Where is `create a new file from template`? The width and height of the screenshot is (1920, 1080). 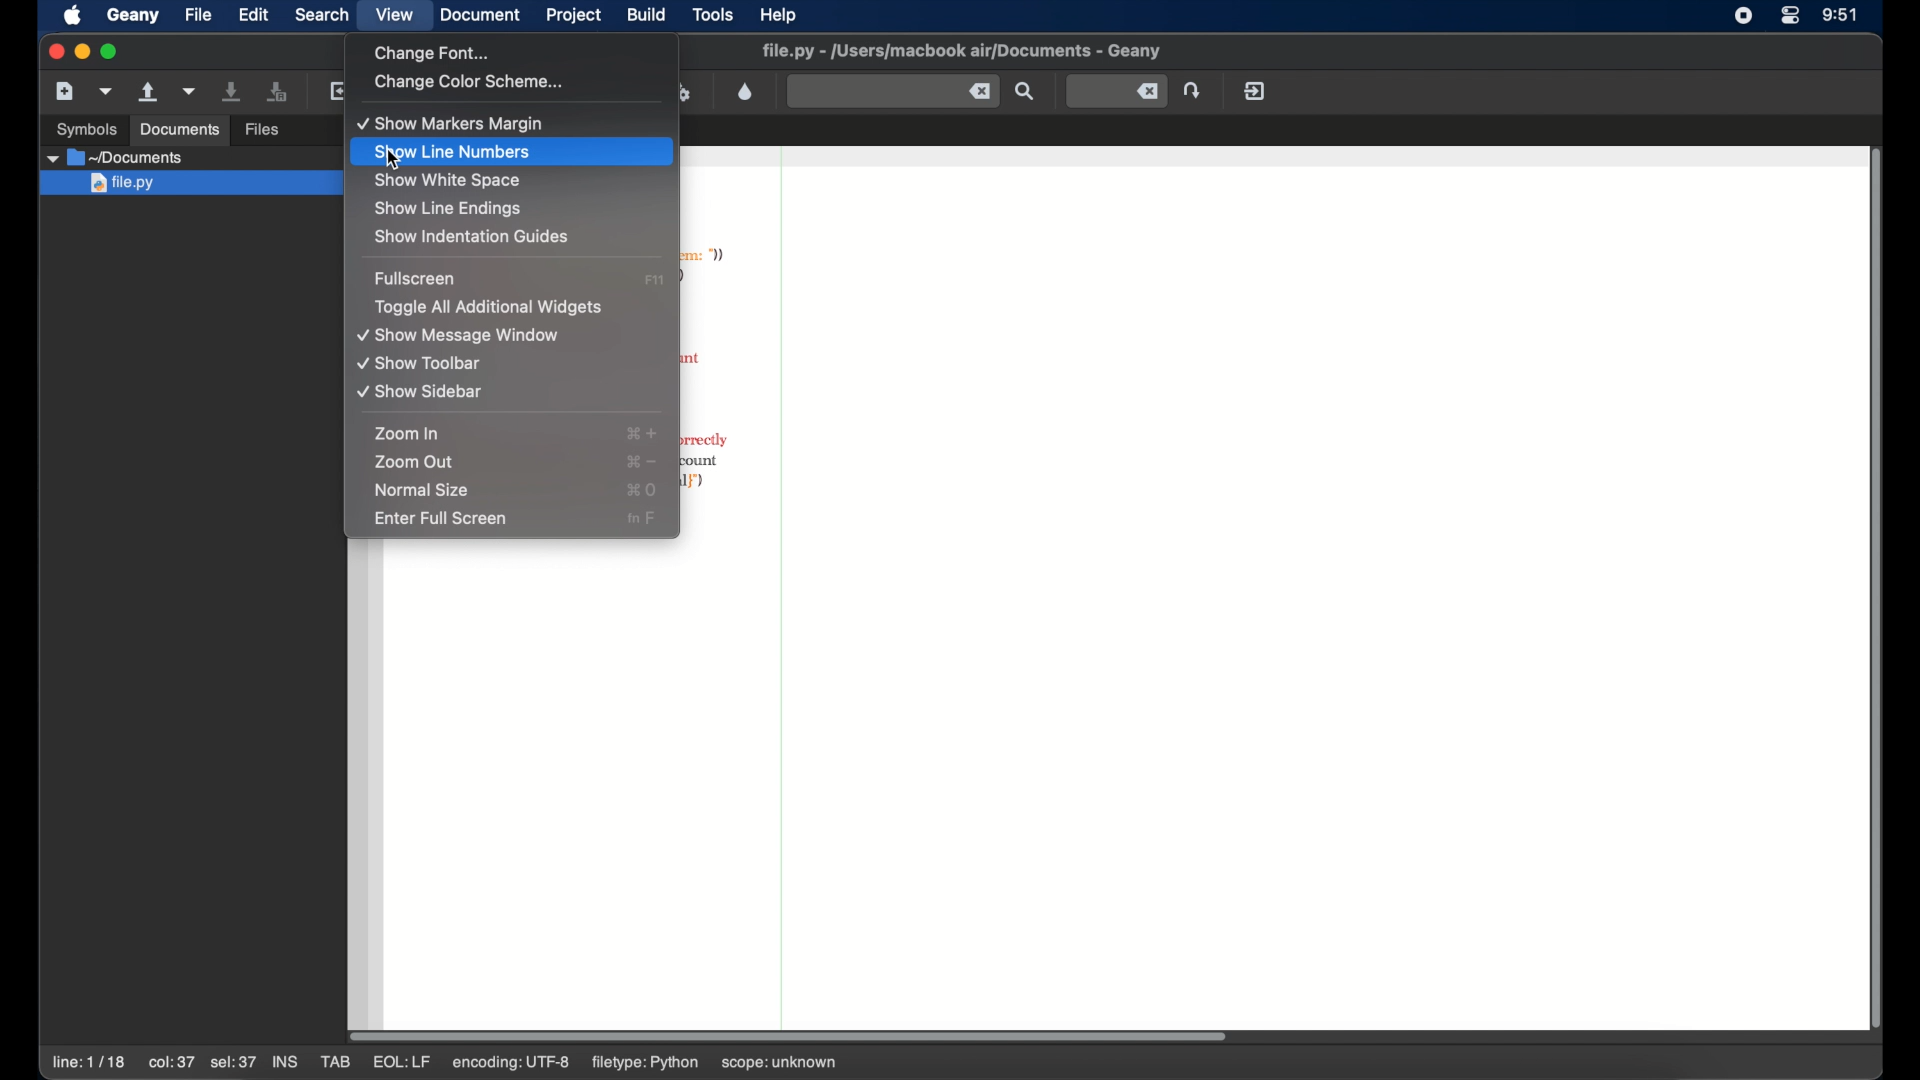
create a new file from template is located at coordinates (107, 91).